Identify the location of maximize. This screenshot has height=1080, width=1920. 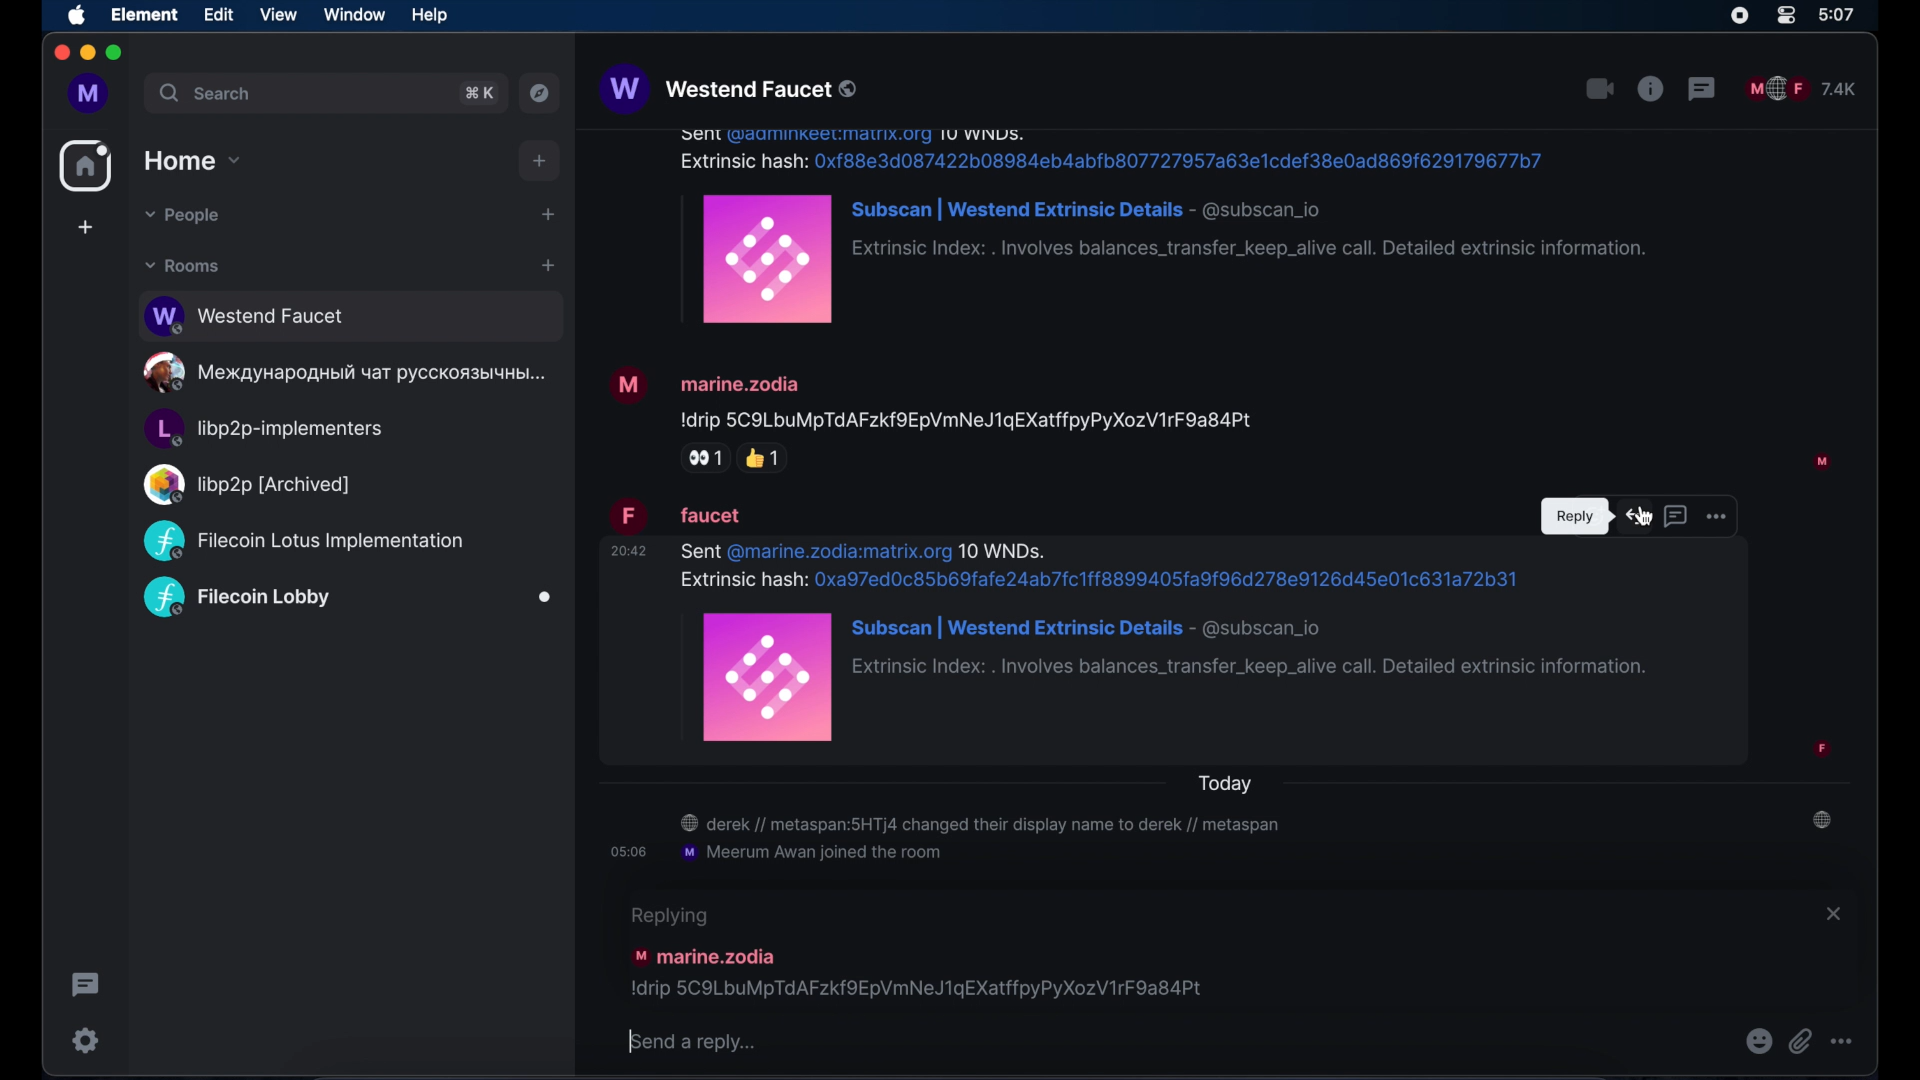
(116, 53).